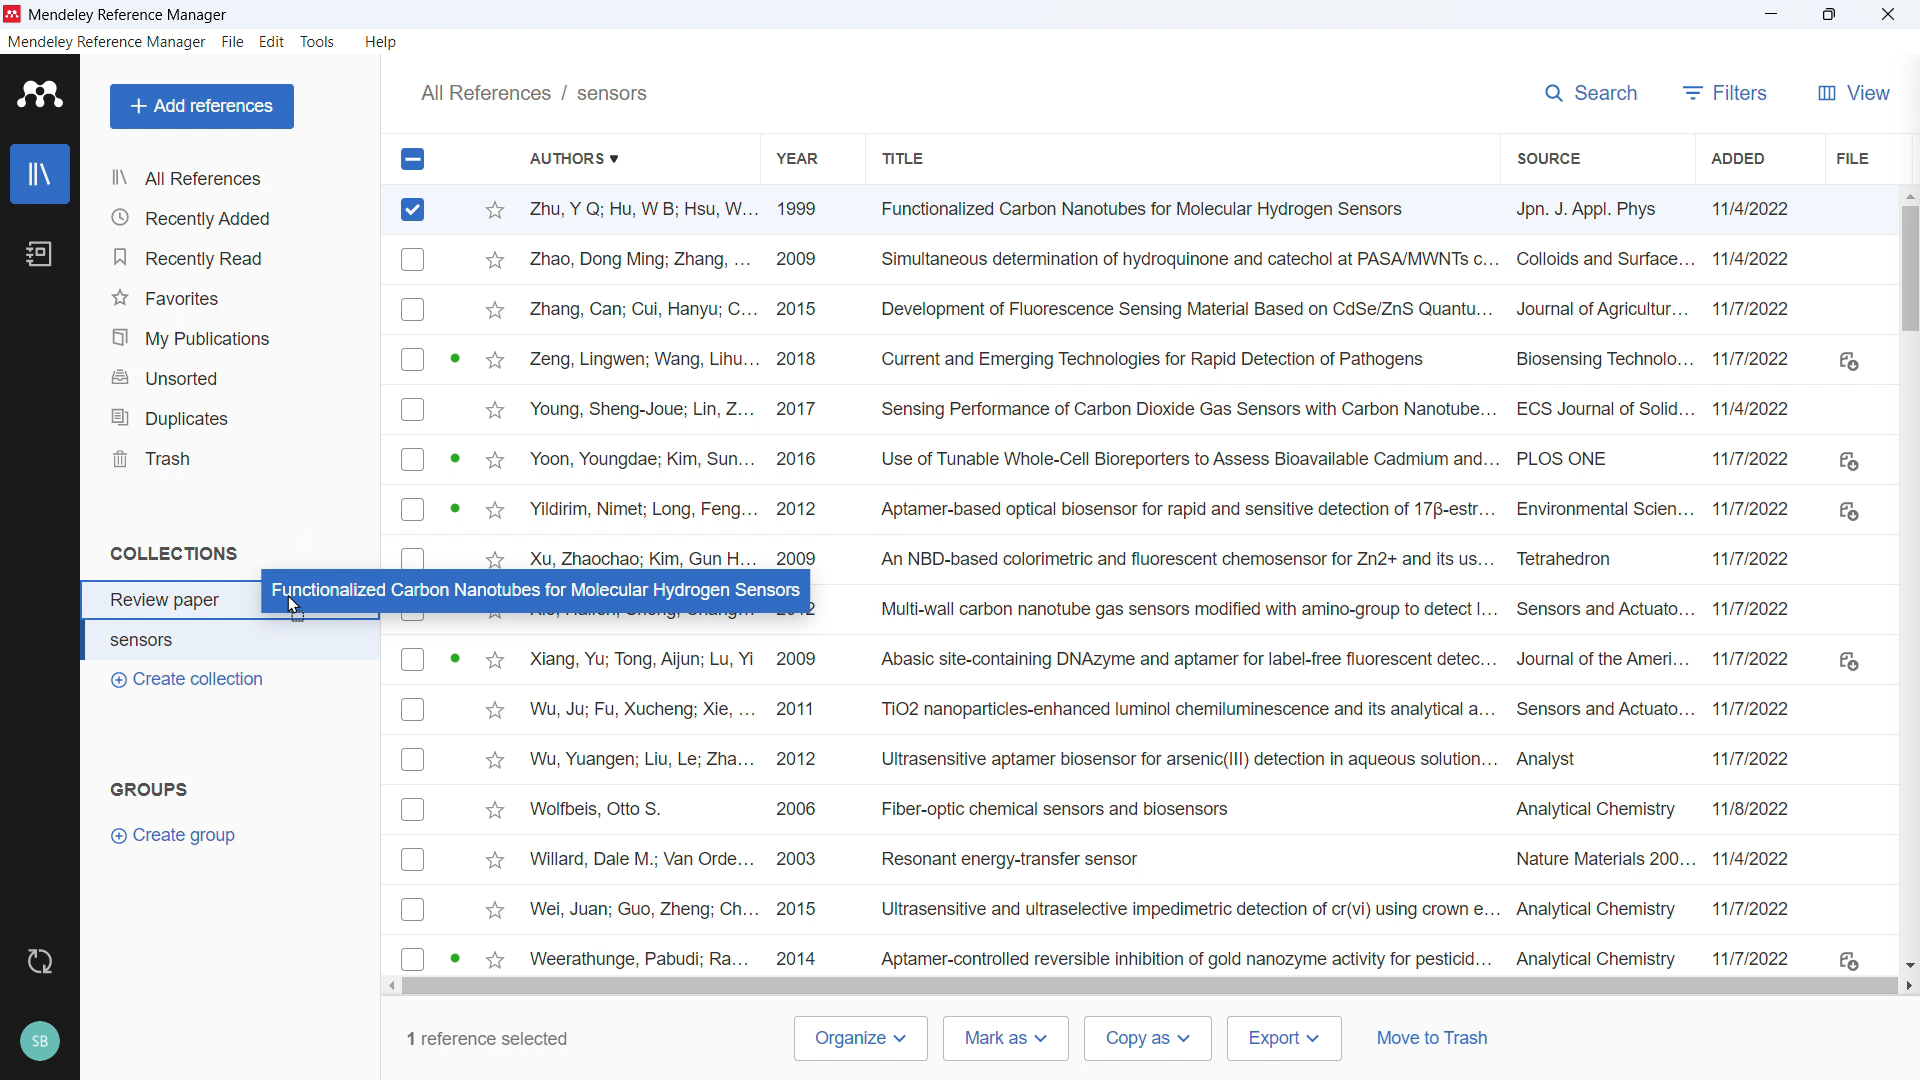 The height and width of the screenshot is (1080, 1920). I want to click on Create groups , so click(182, 835).